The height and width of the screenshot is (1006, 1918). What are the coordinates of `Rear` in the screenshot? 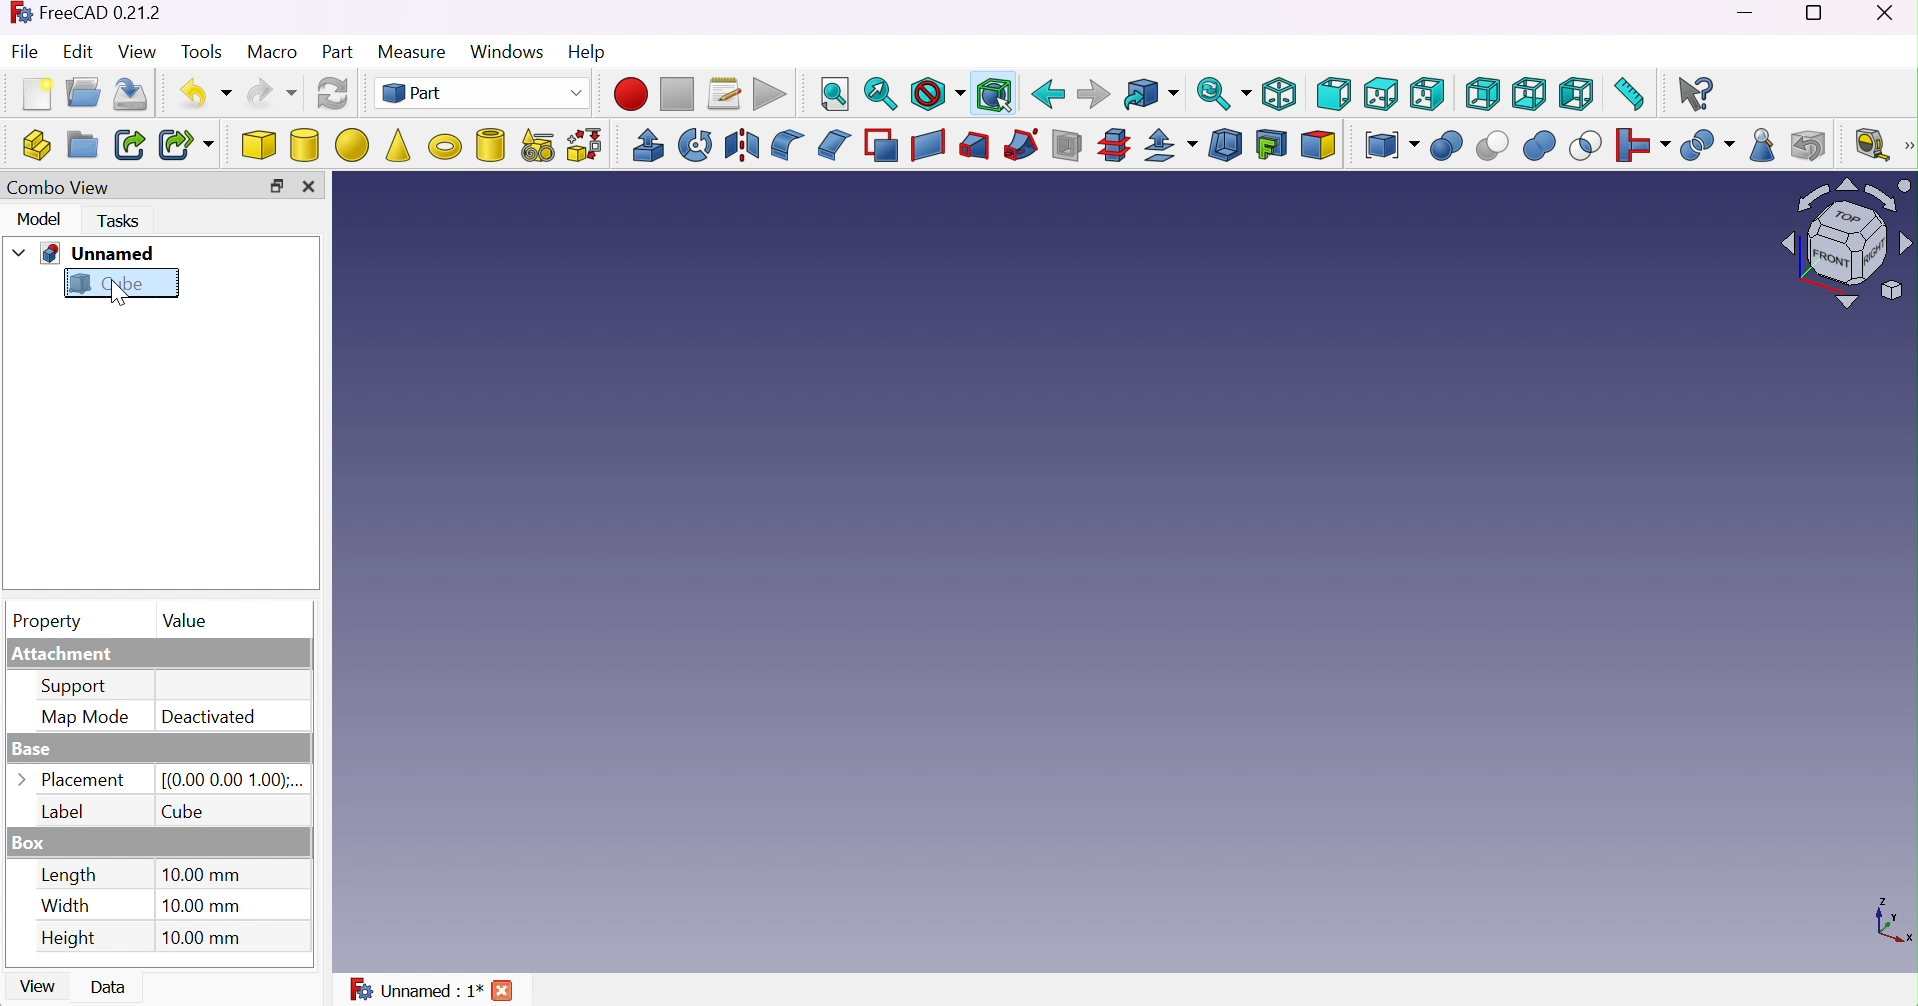 It's located at (1484, 94).